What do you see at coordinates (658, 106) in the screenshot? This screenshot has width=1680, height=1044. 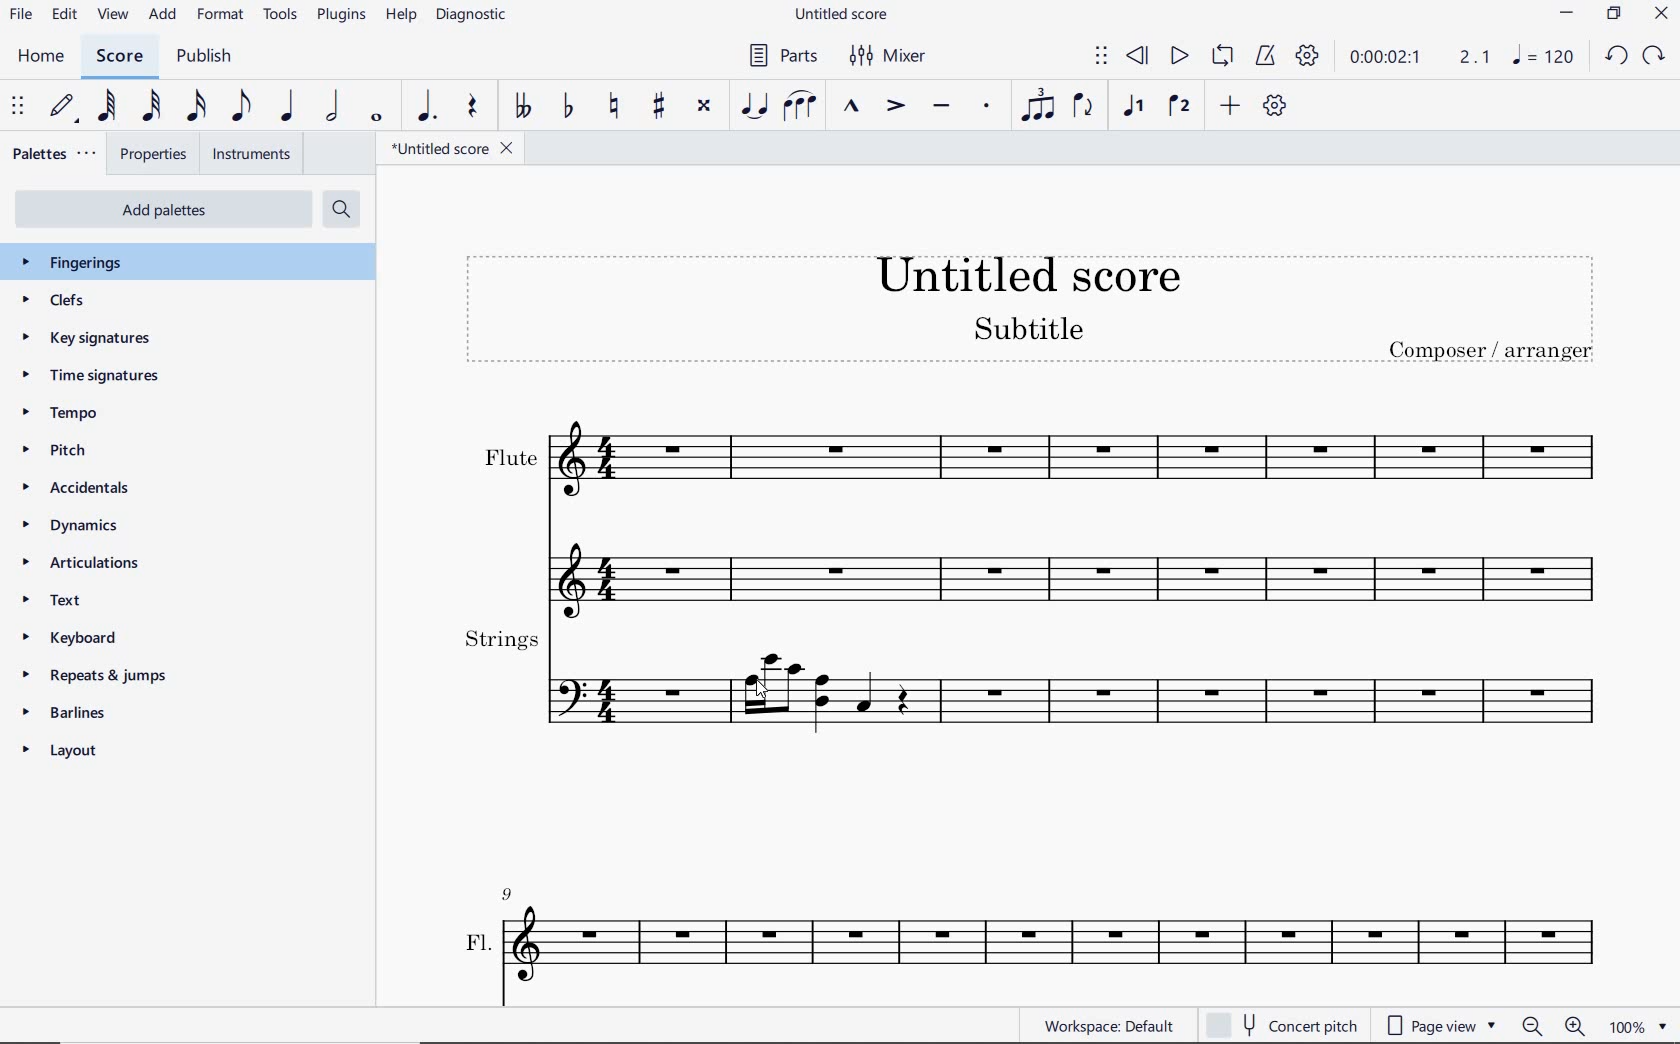 I see `toggle sharp` at bounding box center [658, 106].